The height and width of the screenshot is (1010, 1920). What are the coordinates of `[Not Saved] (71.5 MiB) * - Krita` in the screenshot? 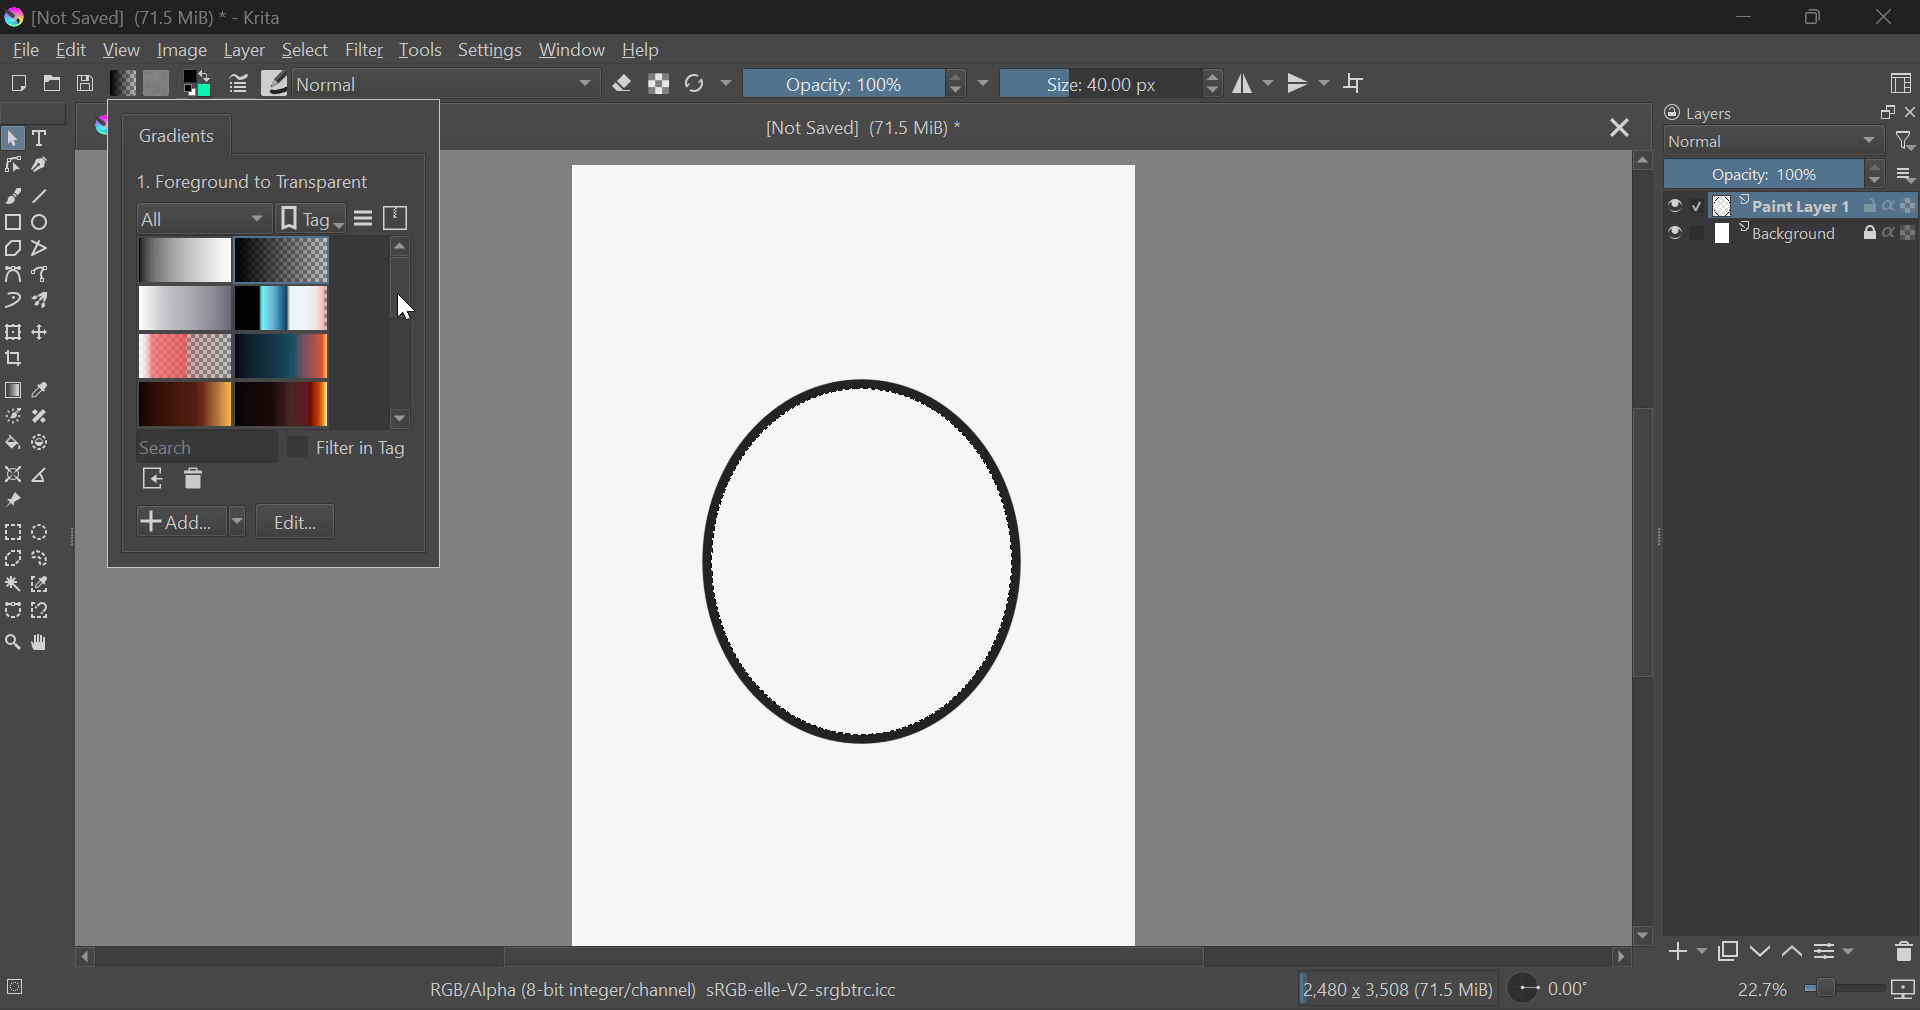 It's located at (158, 19).